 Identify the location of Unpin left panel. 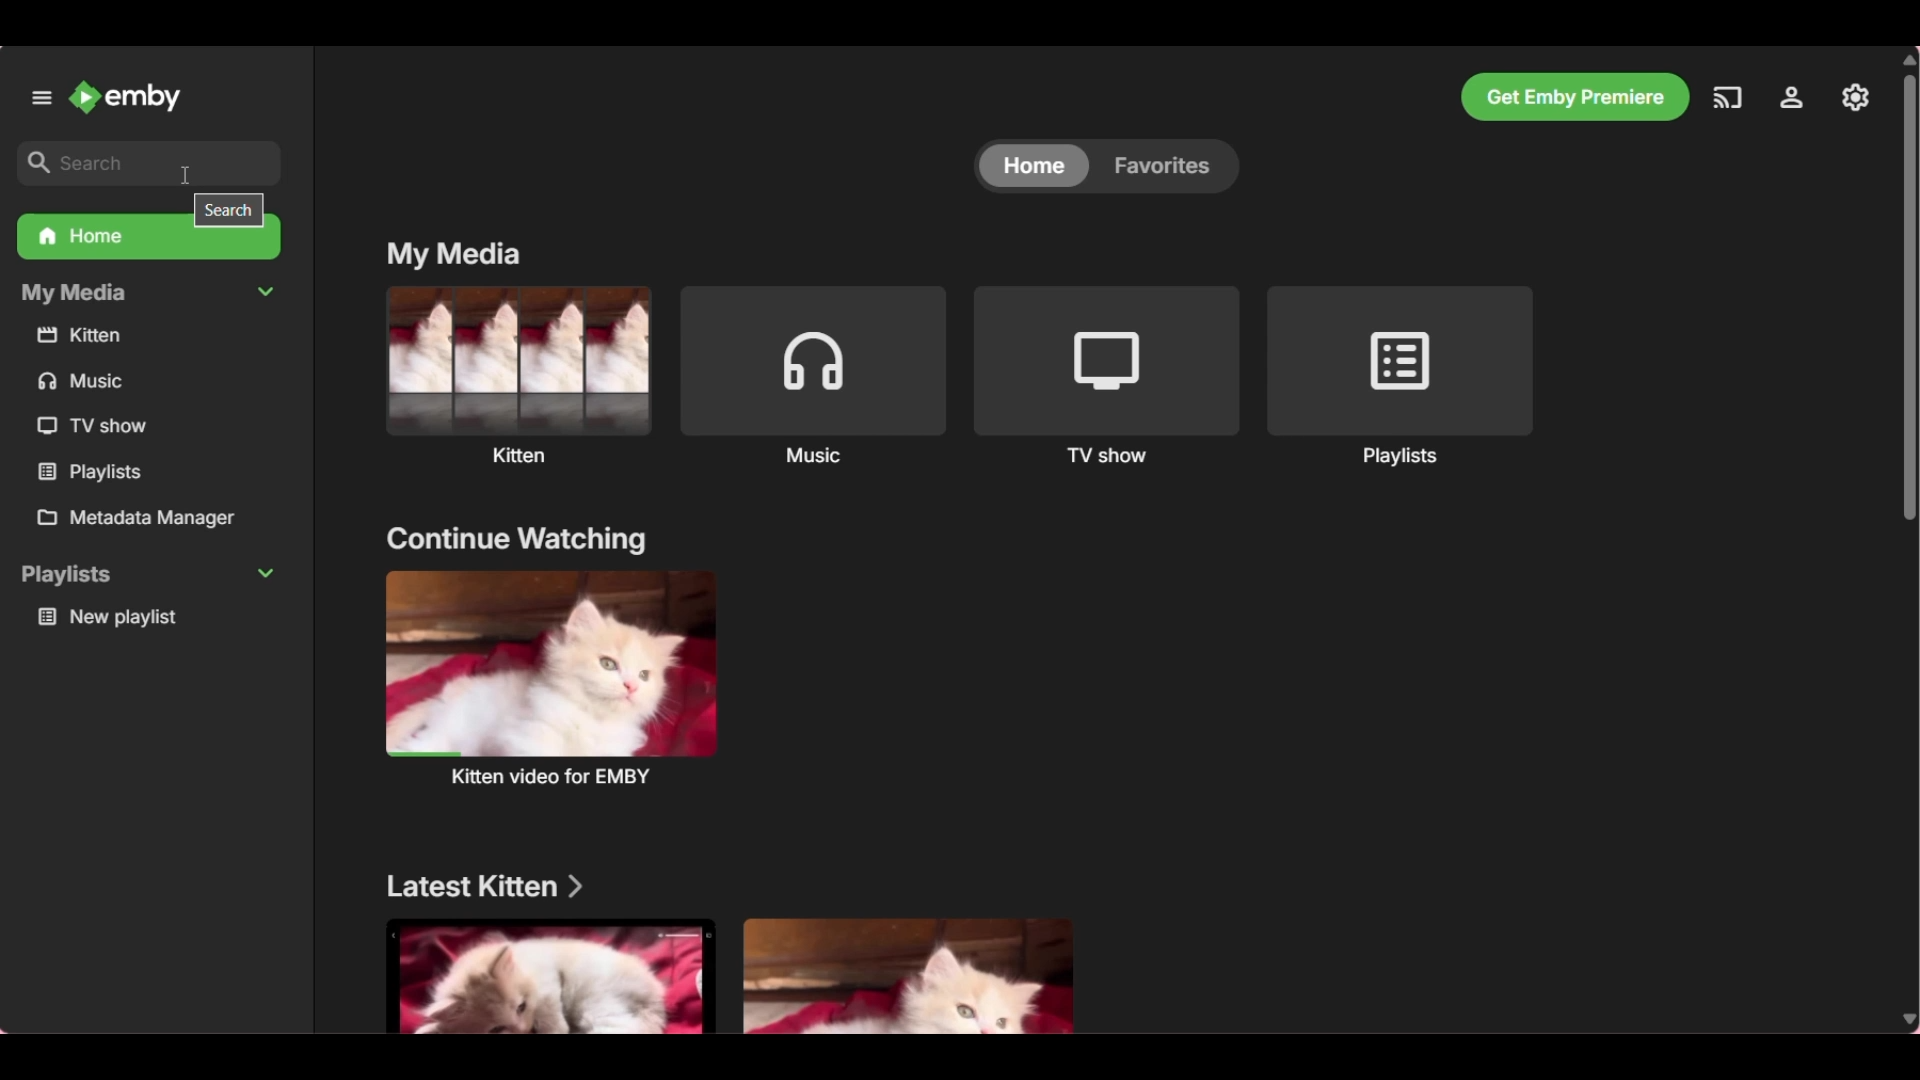
(39, 96).